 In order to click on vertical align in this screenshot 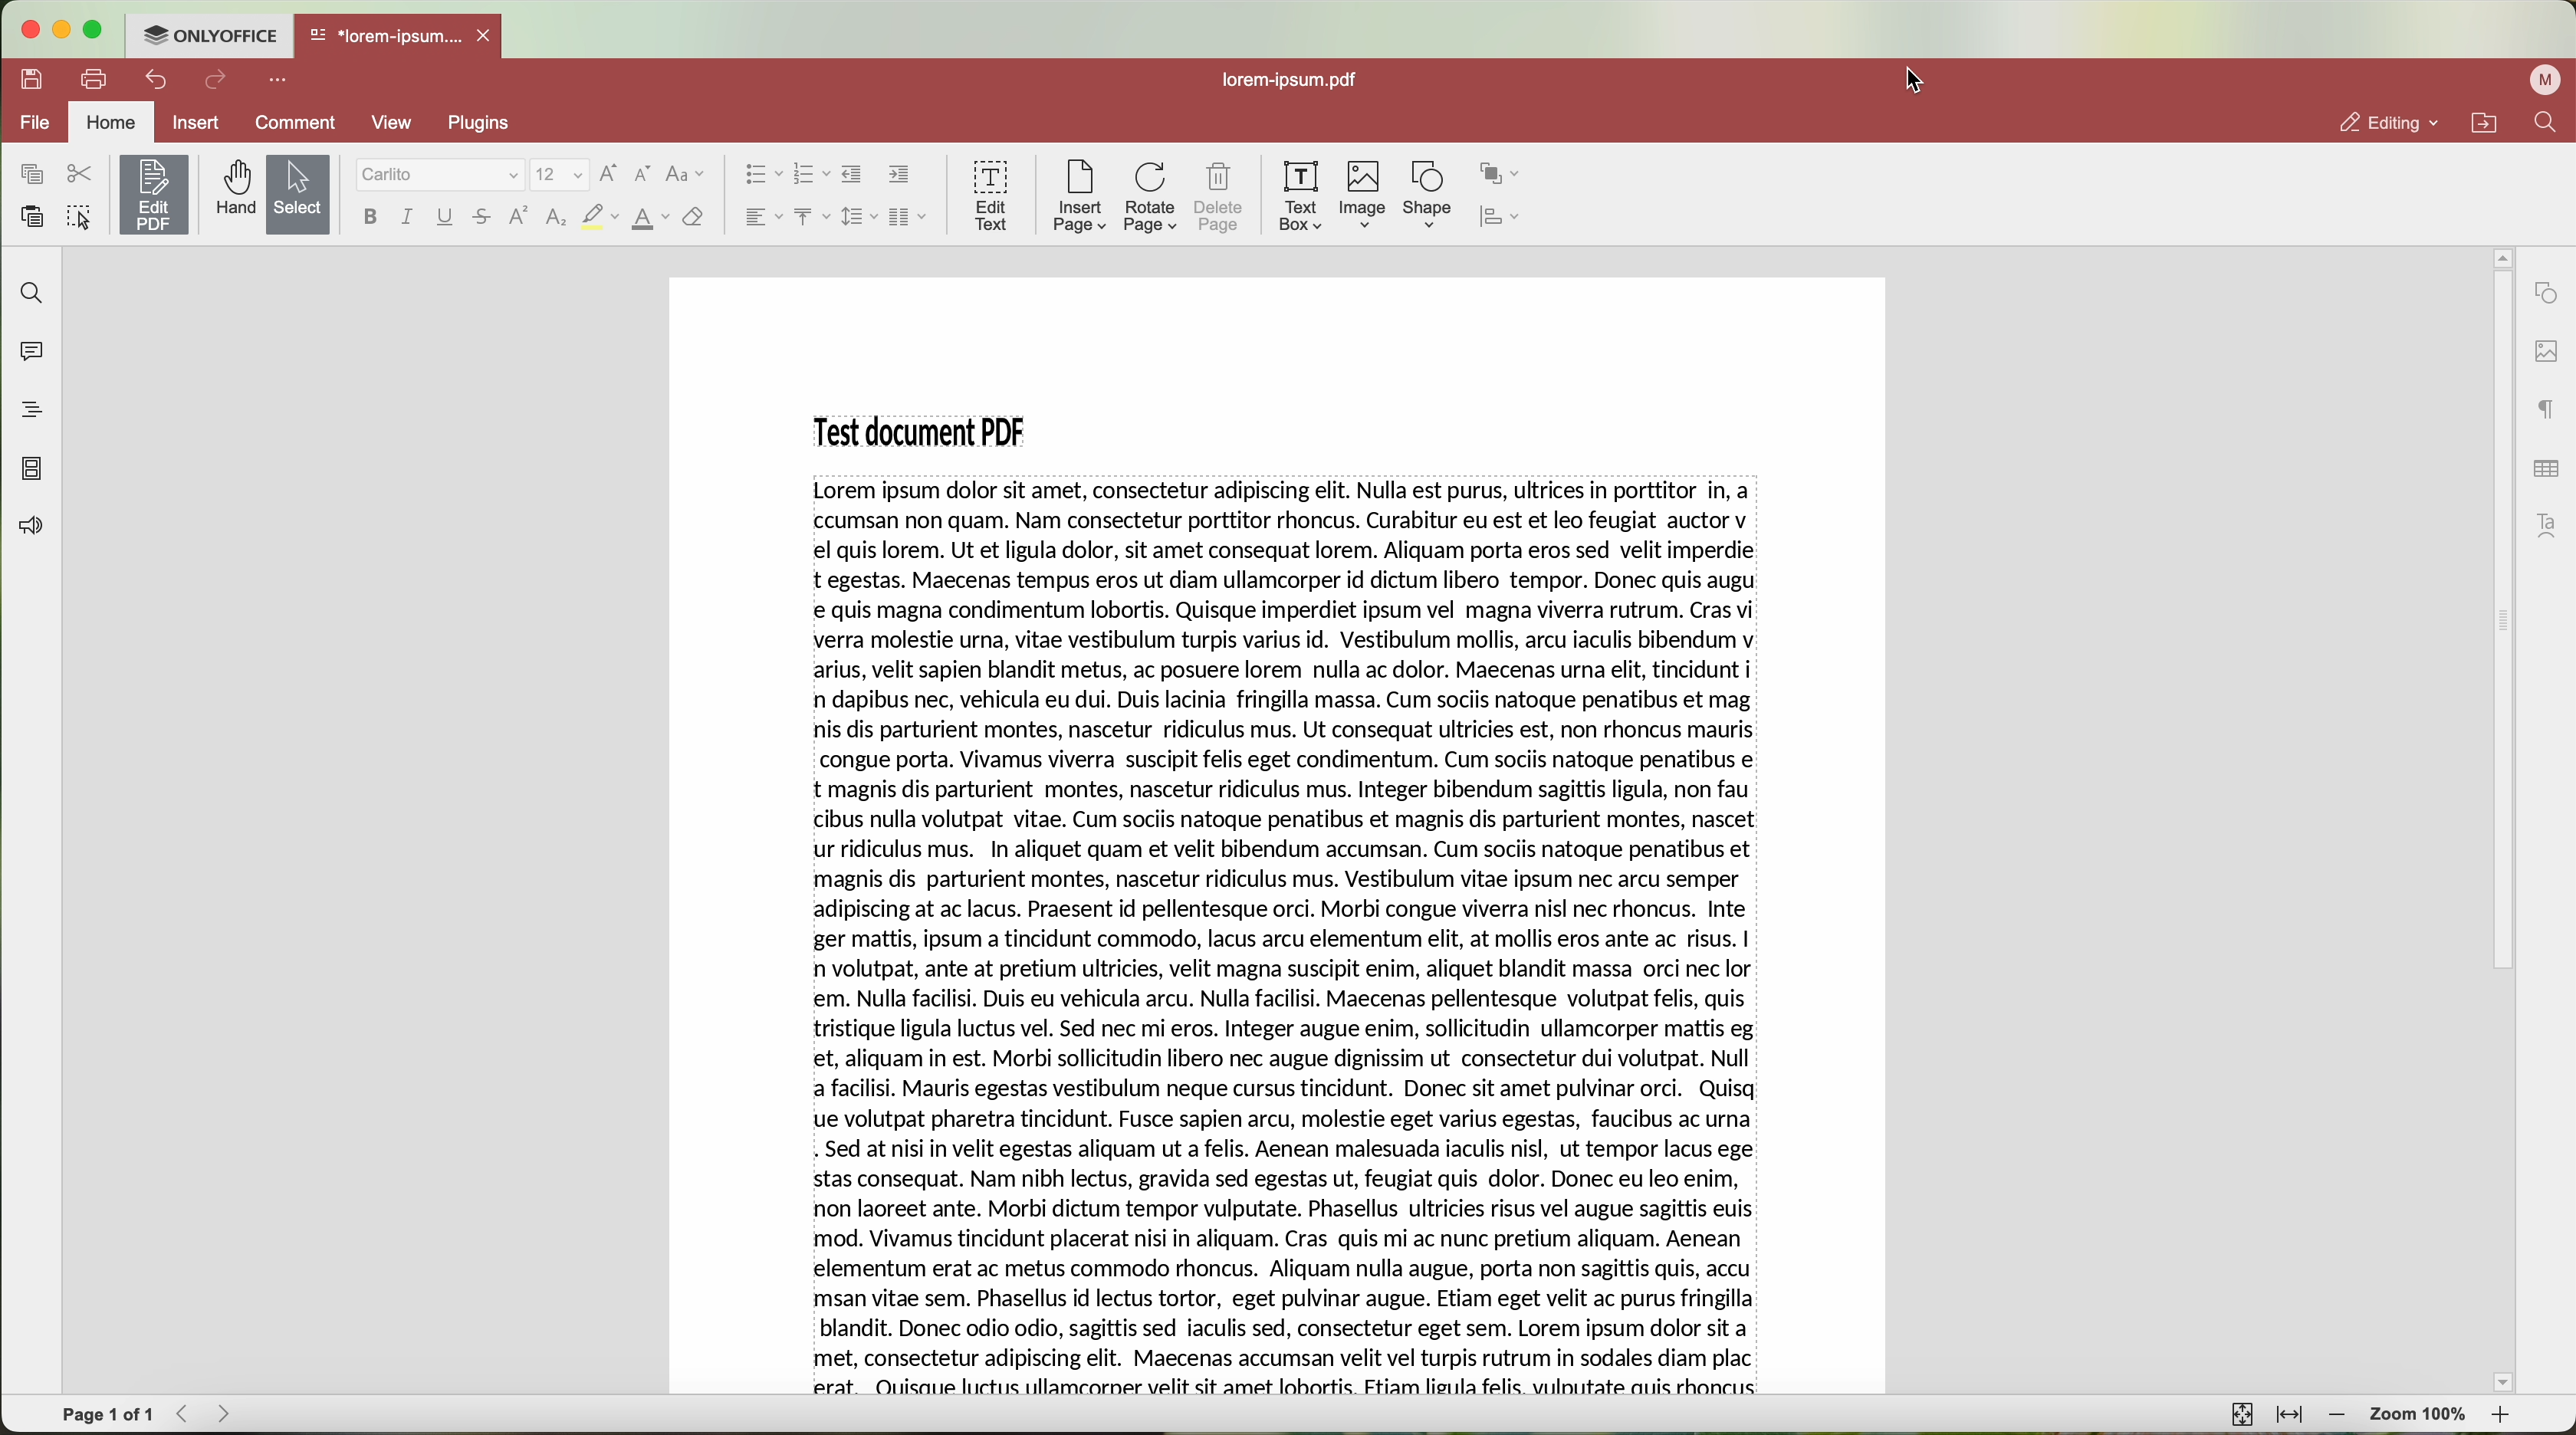, I will do `click(814, 217)`.